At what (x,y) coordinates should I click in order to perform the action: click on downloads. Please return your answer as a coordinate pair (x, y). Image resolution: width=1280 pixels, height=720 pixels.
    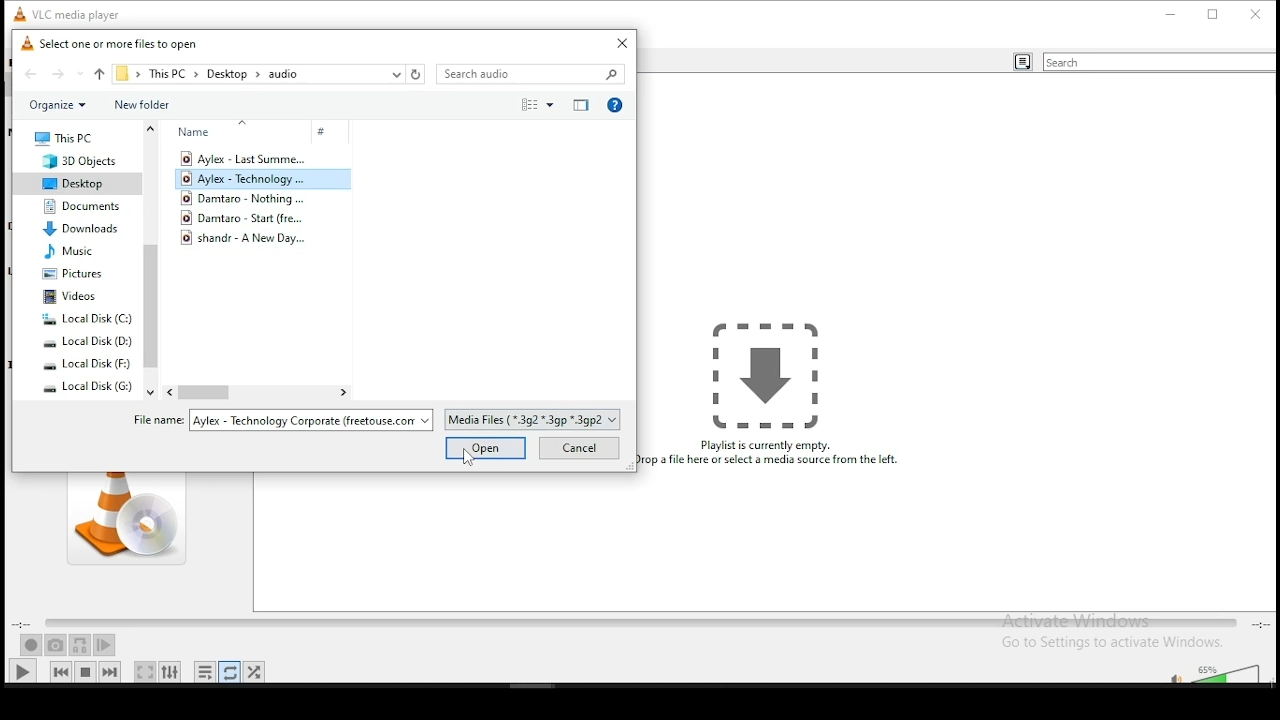
    Looking at the image, I should click on (80, 228).